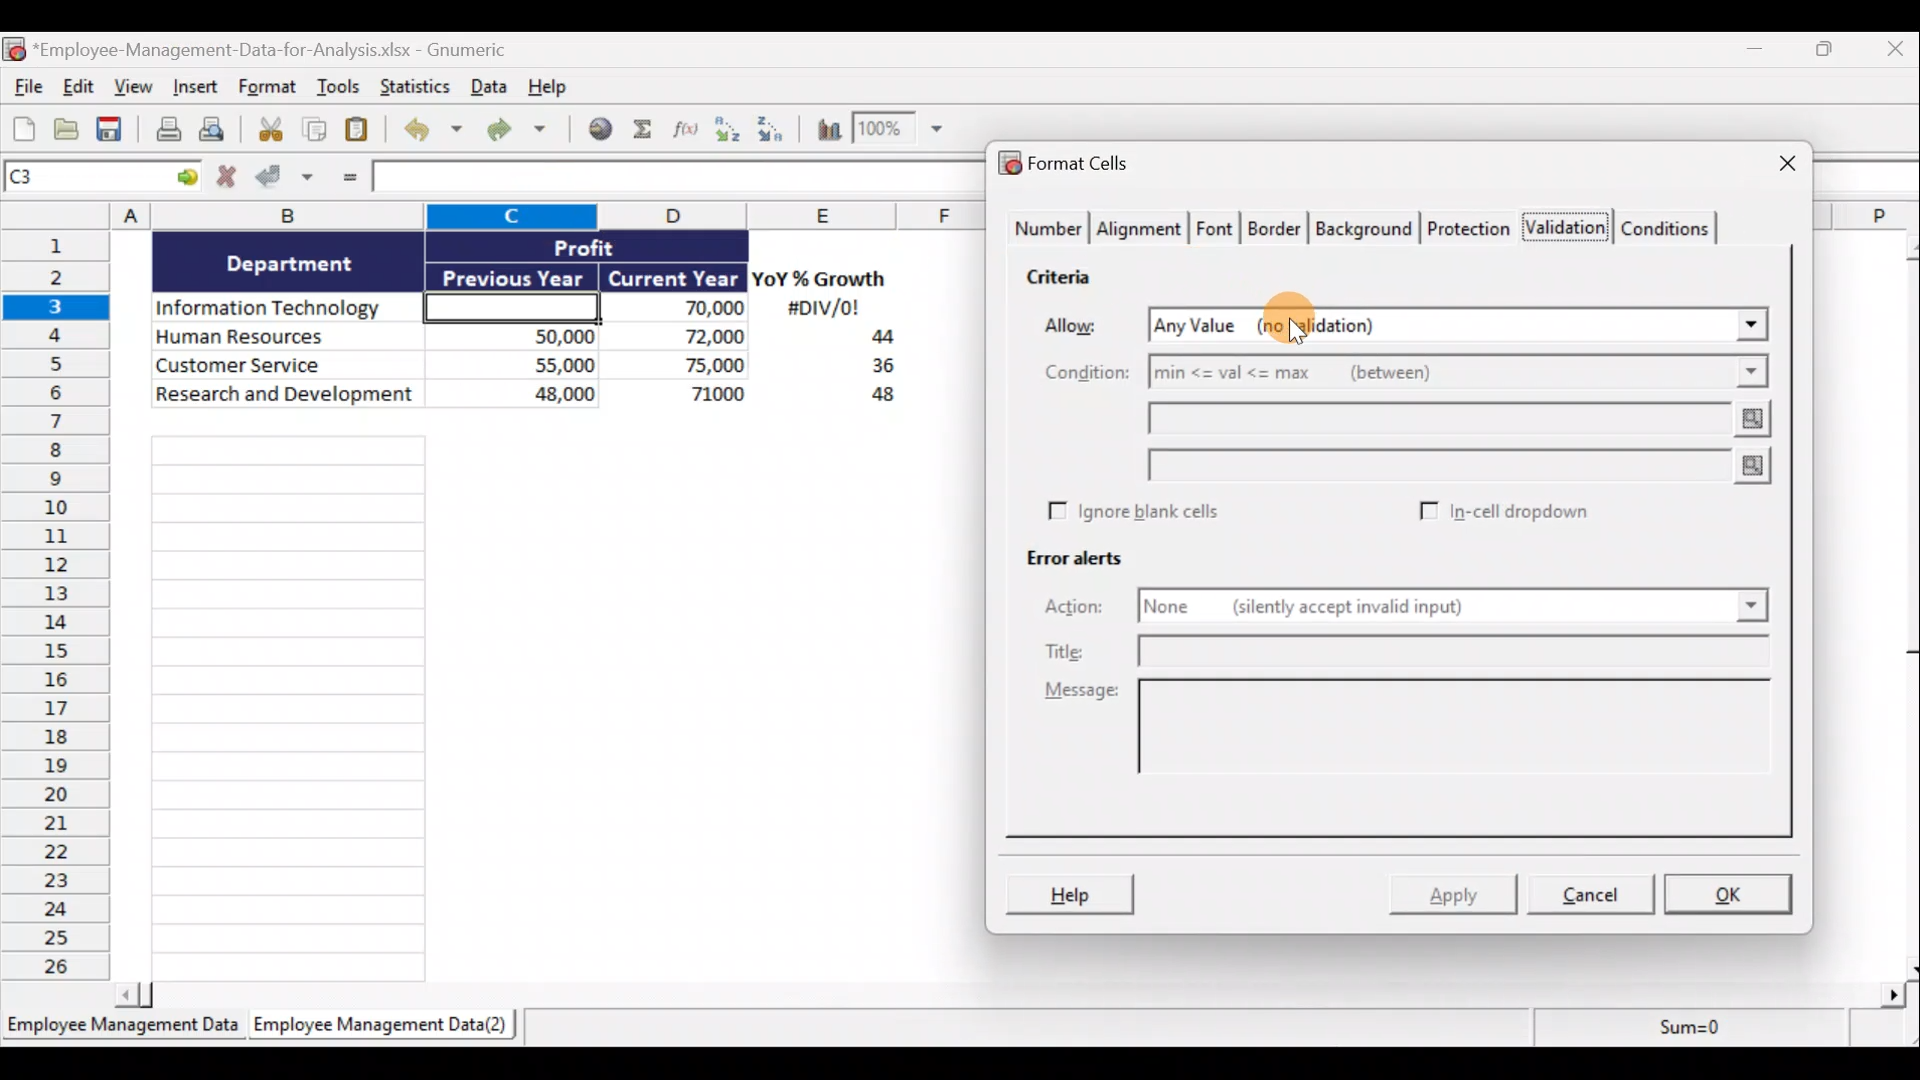  I want to click on Accept changes, so click(287, 179).